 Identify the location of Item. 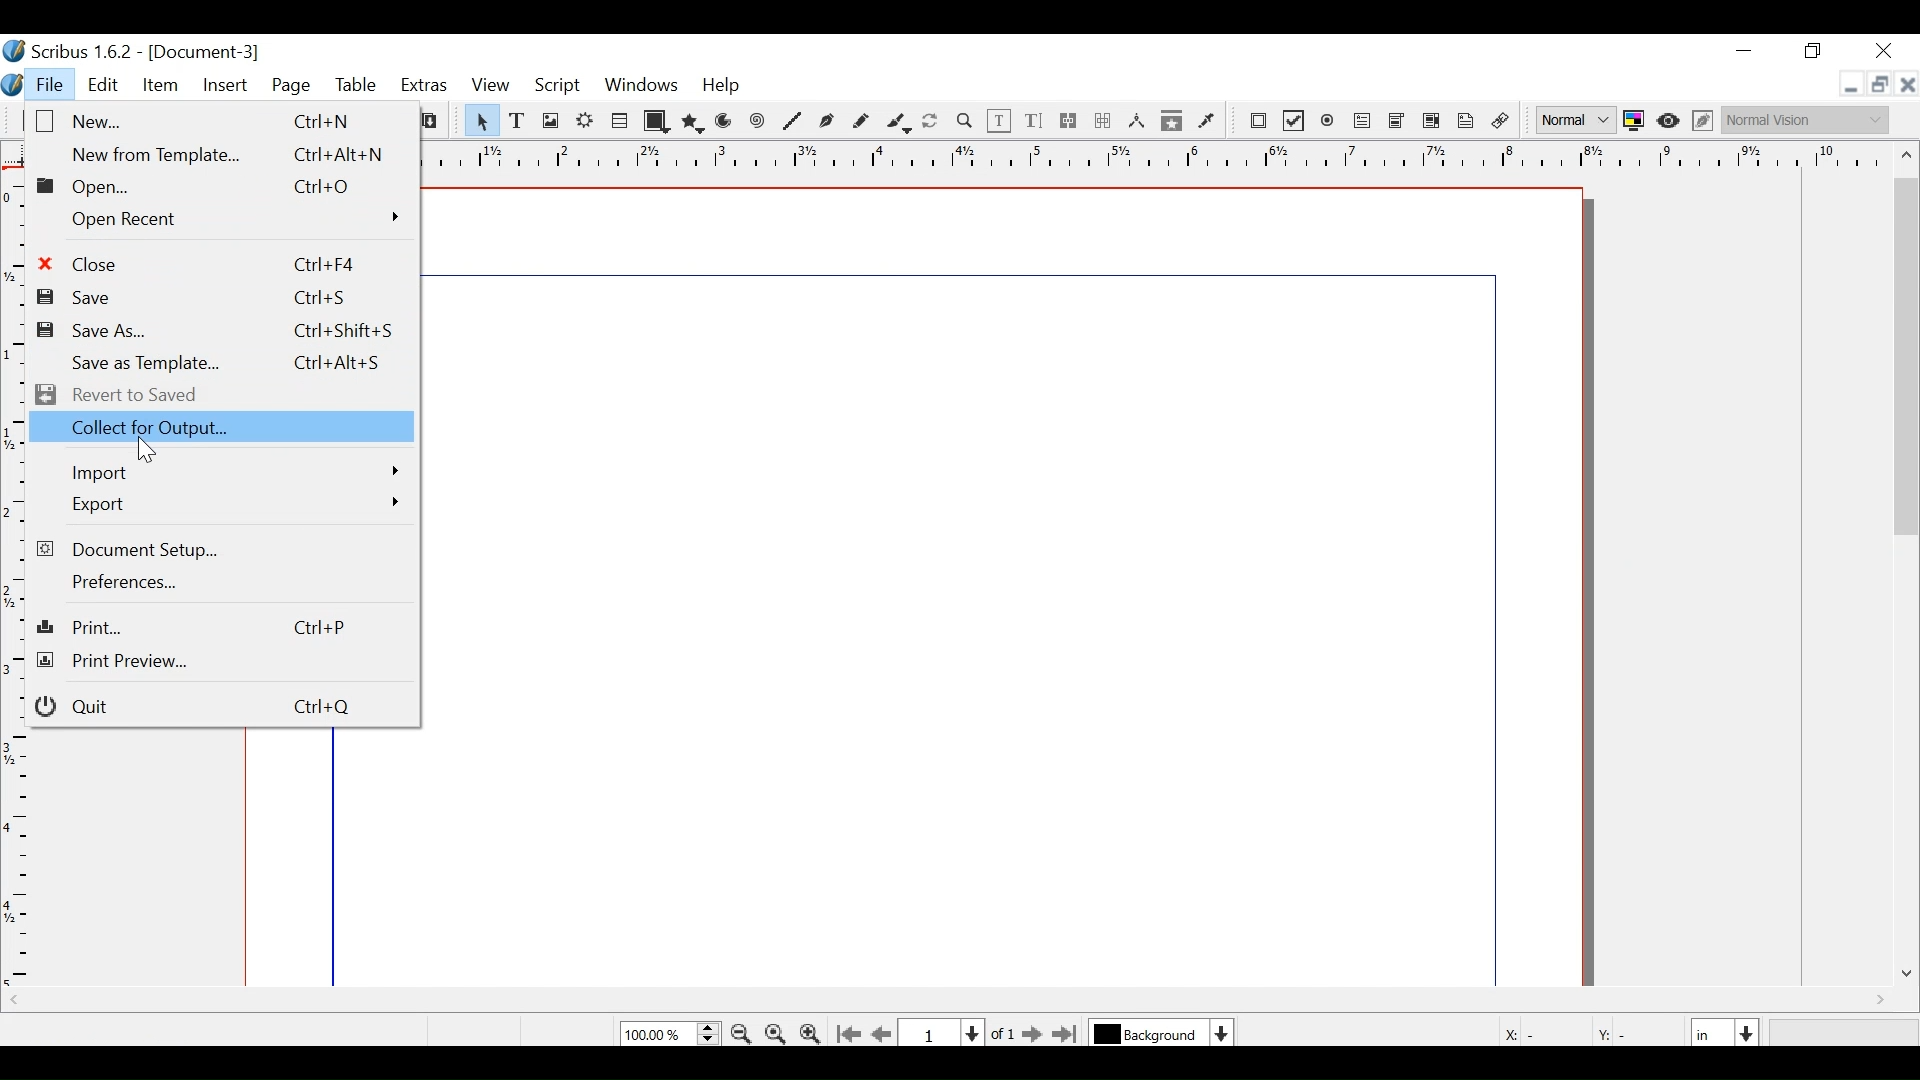
(160, 89).